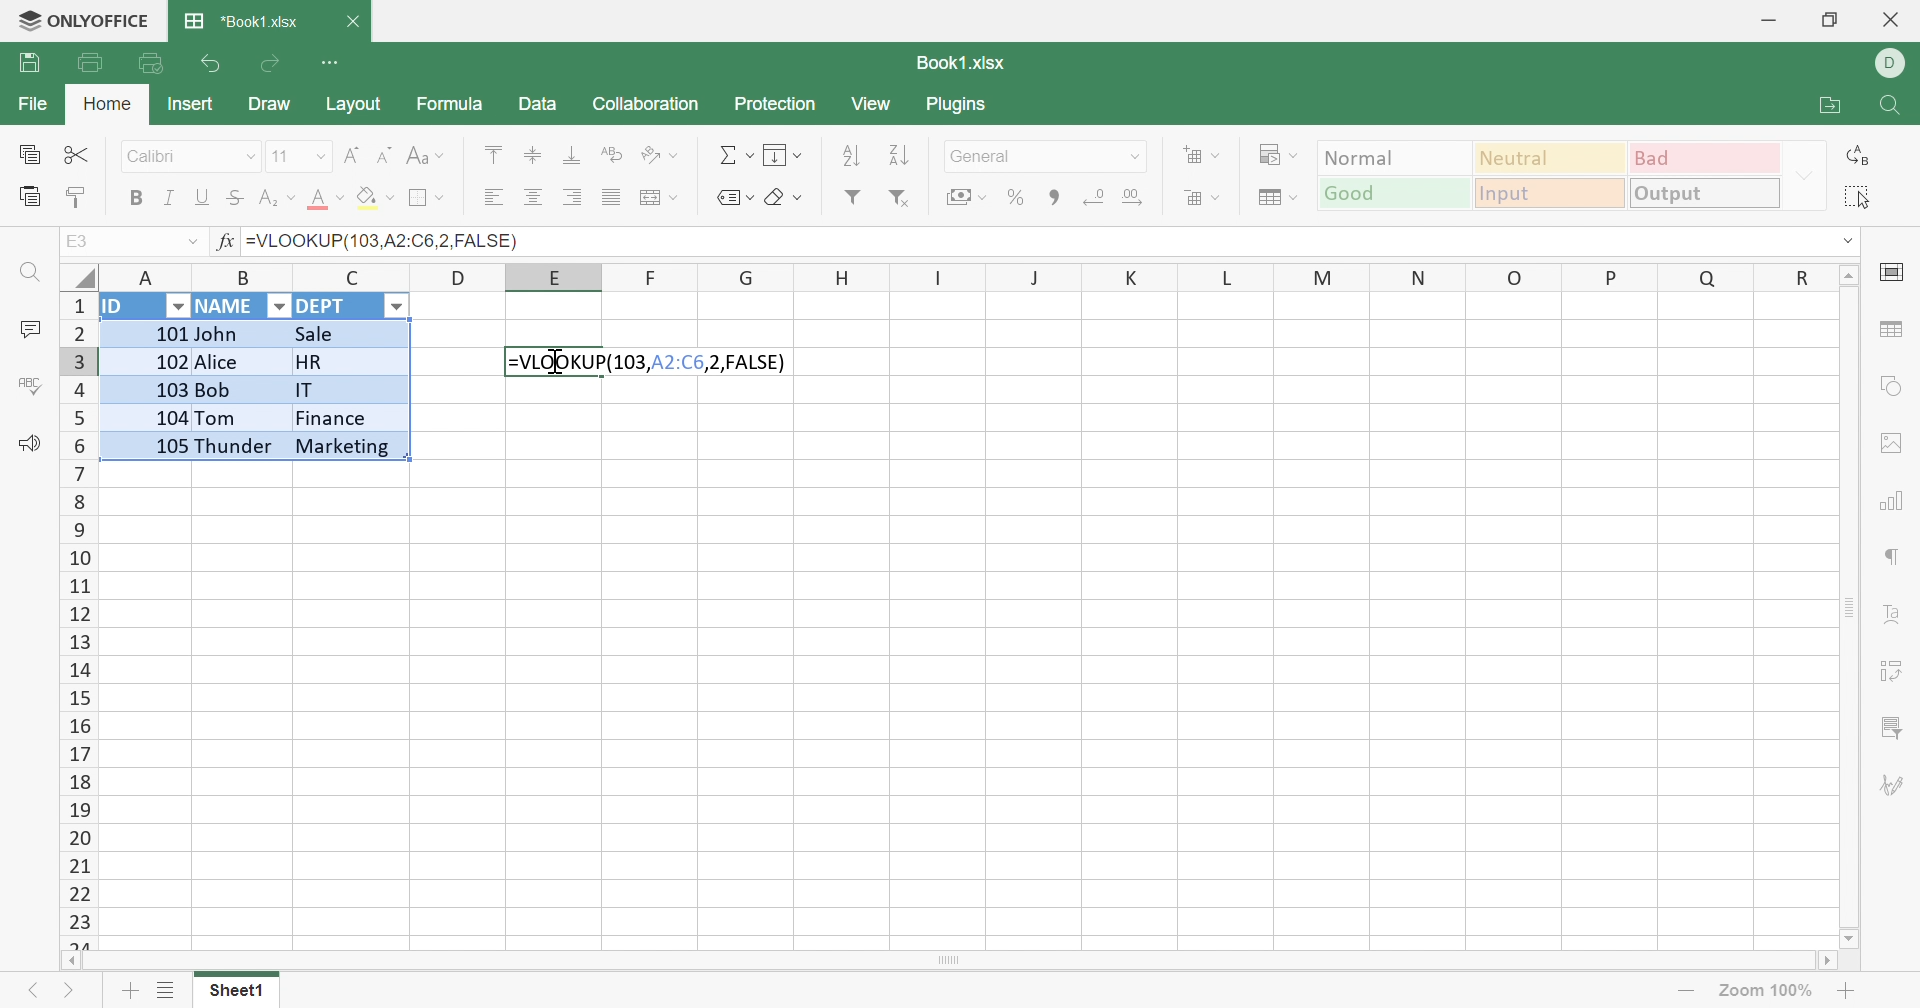 The height and width of the screenshot is (1008, 1920). What do you see at coordinates (119, 307) in the screenshot?
I see `ID` at bounding box center [119, 307].